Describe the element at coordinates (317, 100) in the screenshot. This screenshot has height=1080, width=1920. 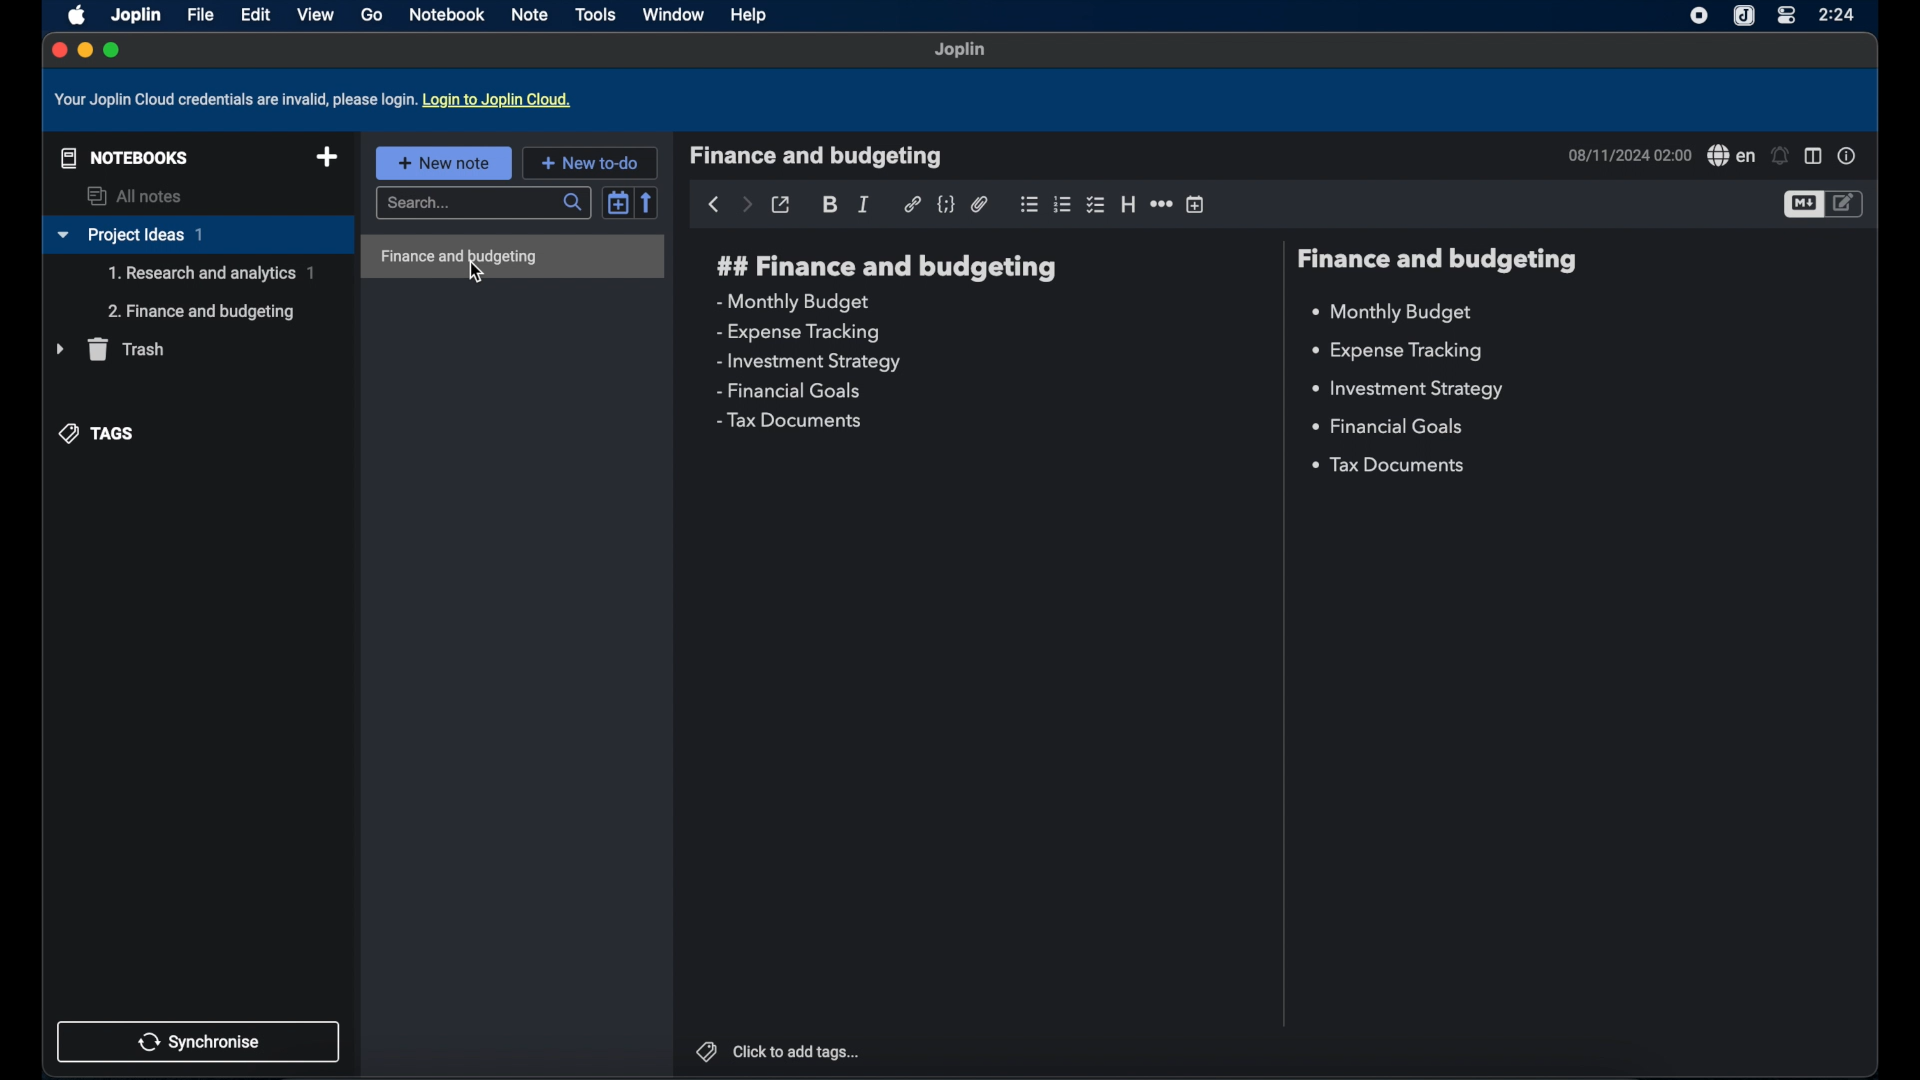
I see `your joplin cloud credentials are invalid, please log in.  log in to joplin cloud` at that location.